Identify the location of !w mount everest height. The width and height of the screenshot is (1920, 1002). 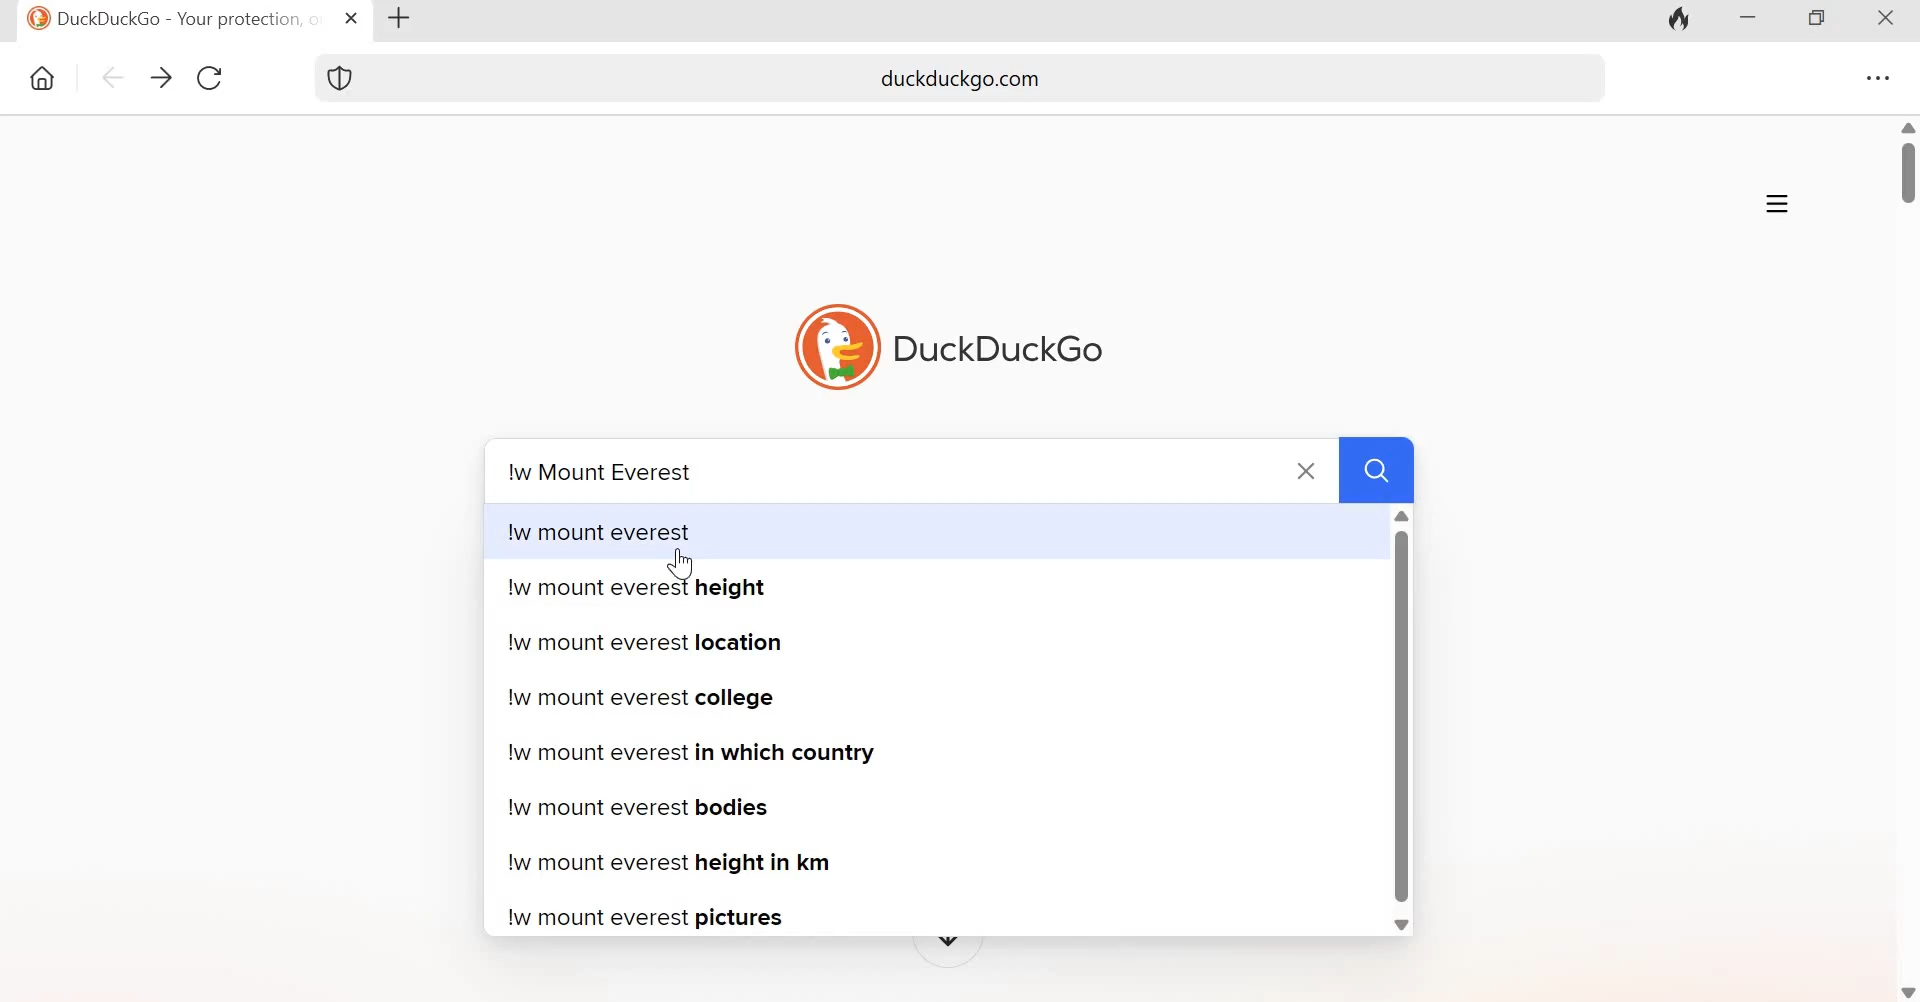
(645, 596).